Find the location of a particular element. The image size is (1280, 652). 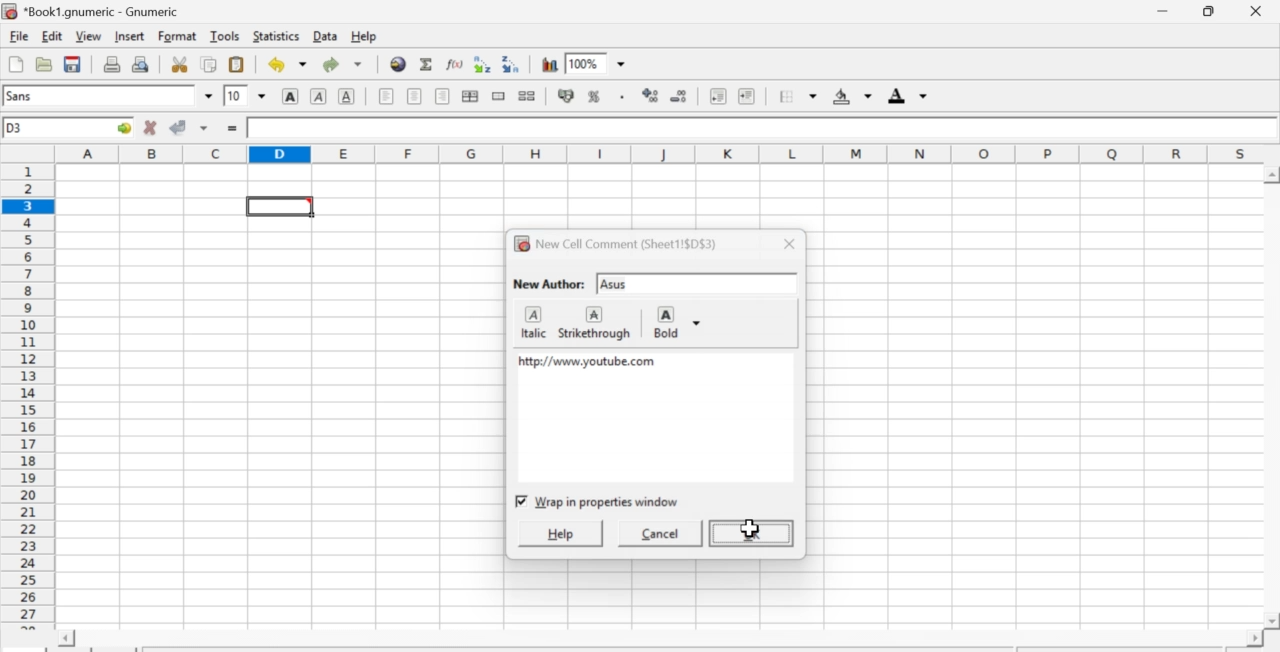

Accept change is located at coordinates (177, 127).